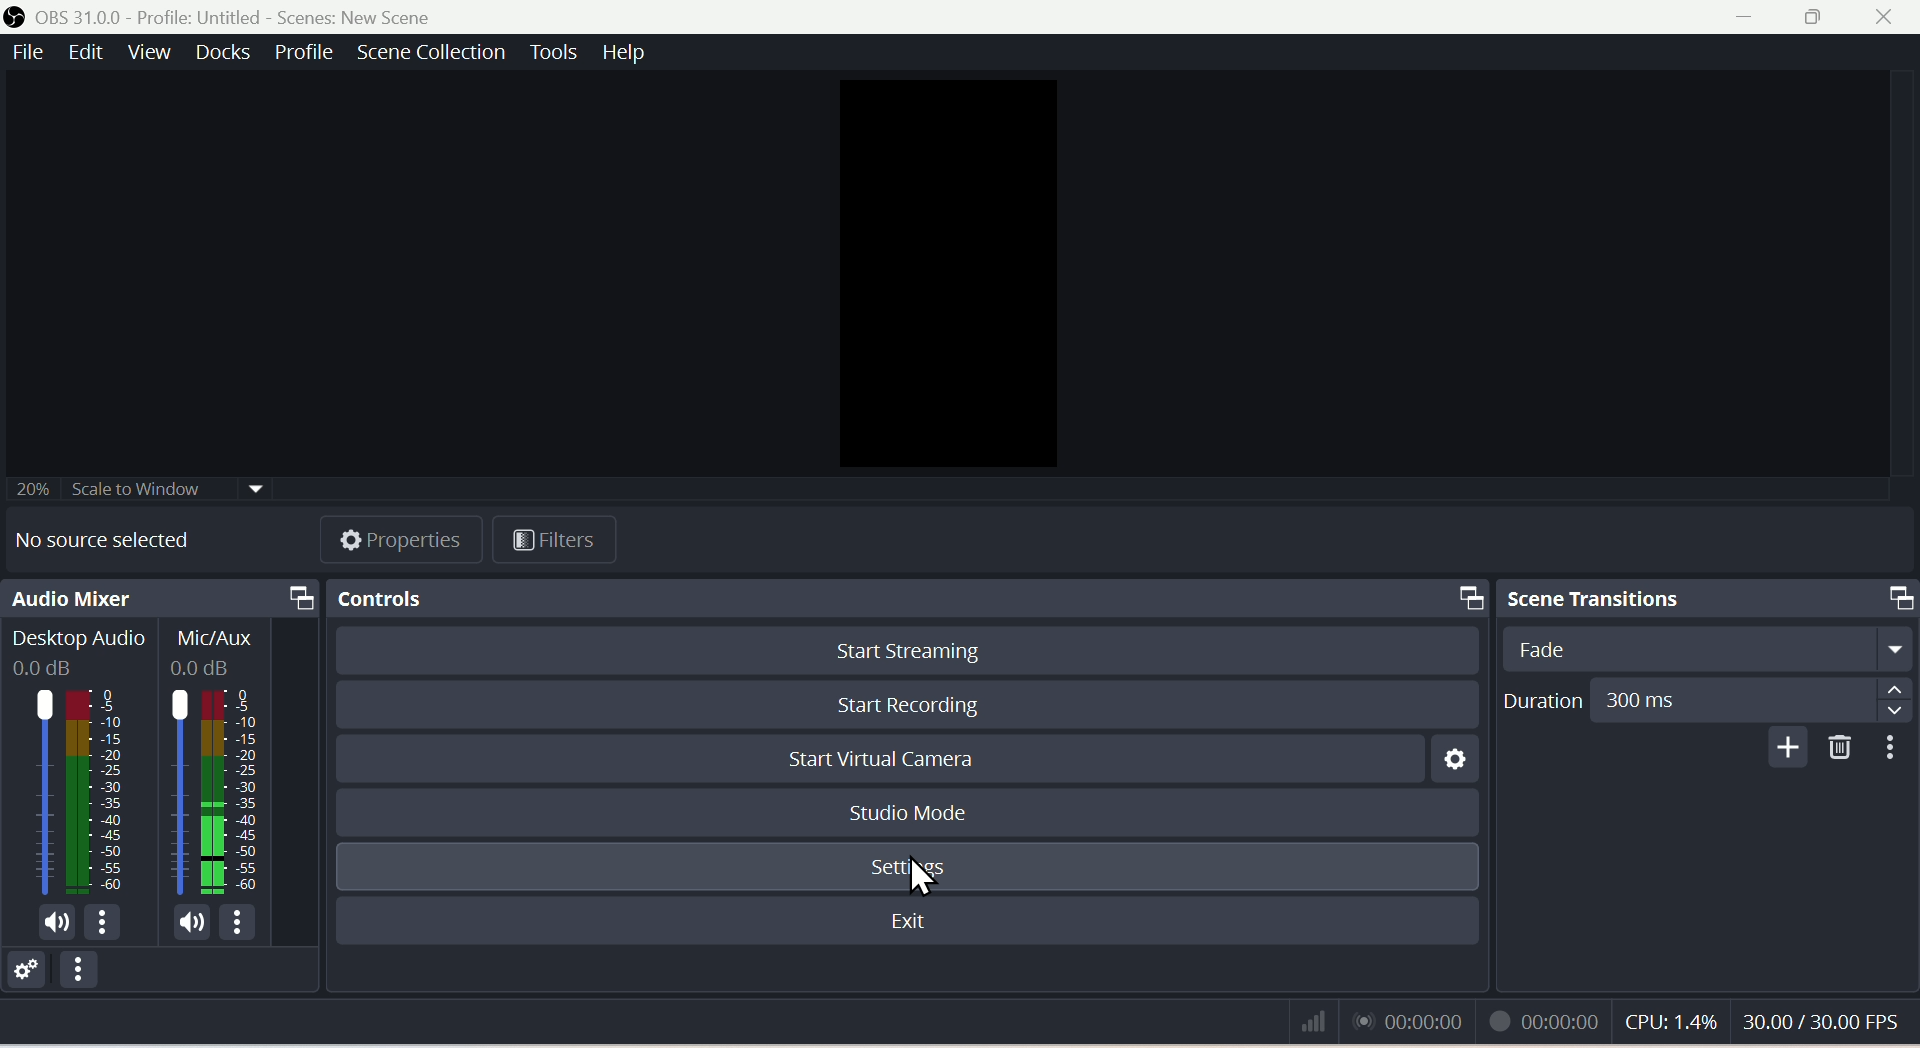 This screenshot has width=1920, height=1048. I want to click on Scene collection, so click(433, 52).